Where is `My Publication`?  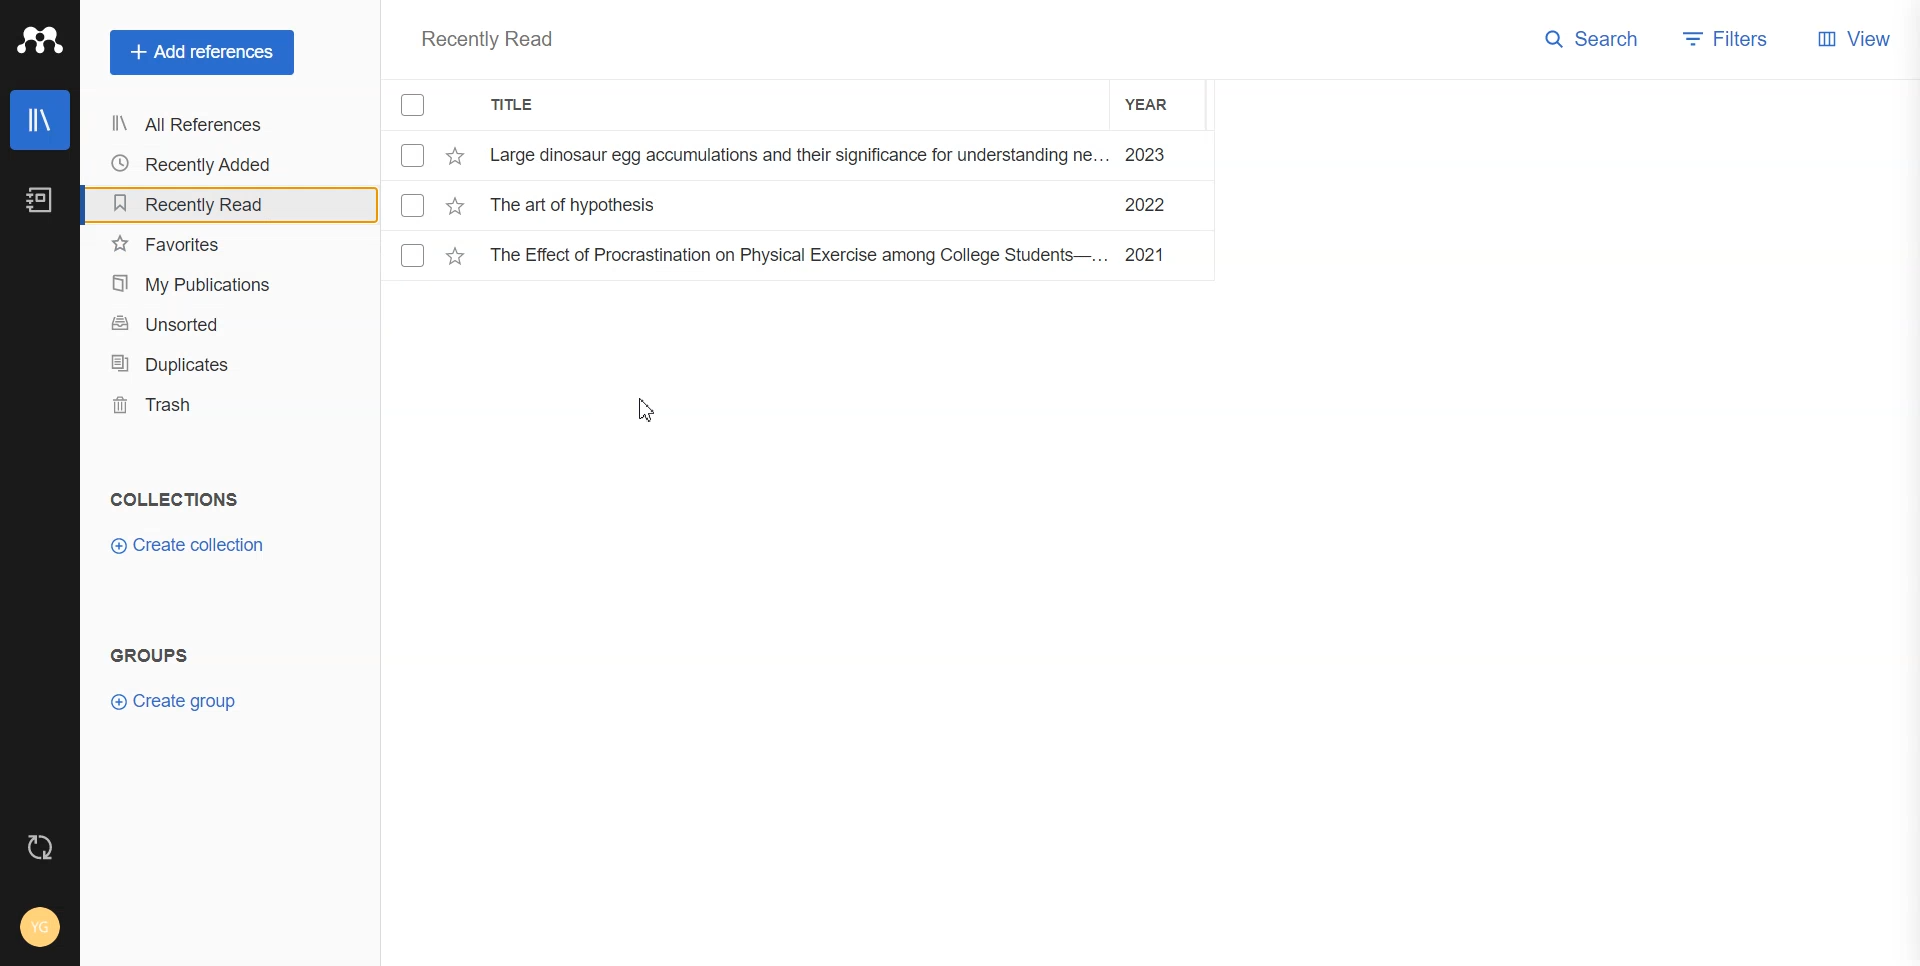 My Publication is located at coordinates (207, 285).